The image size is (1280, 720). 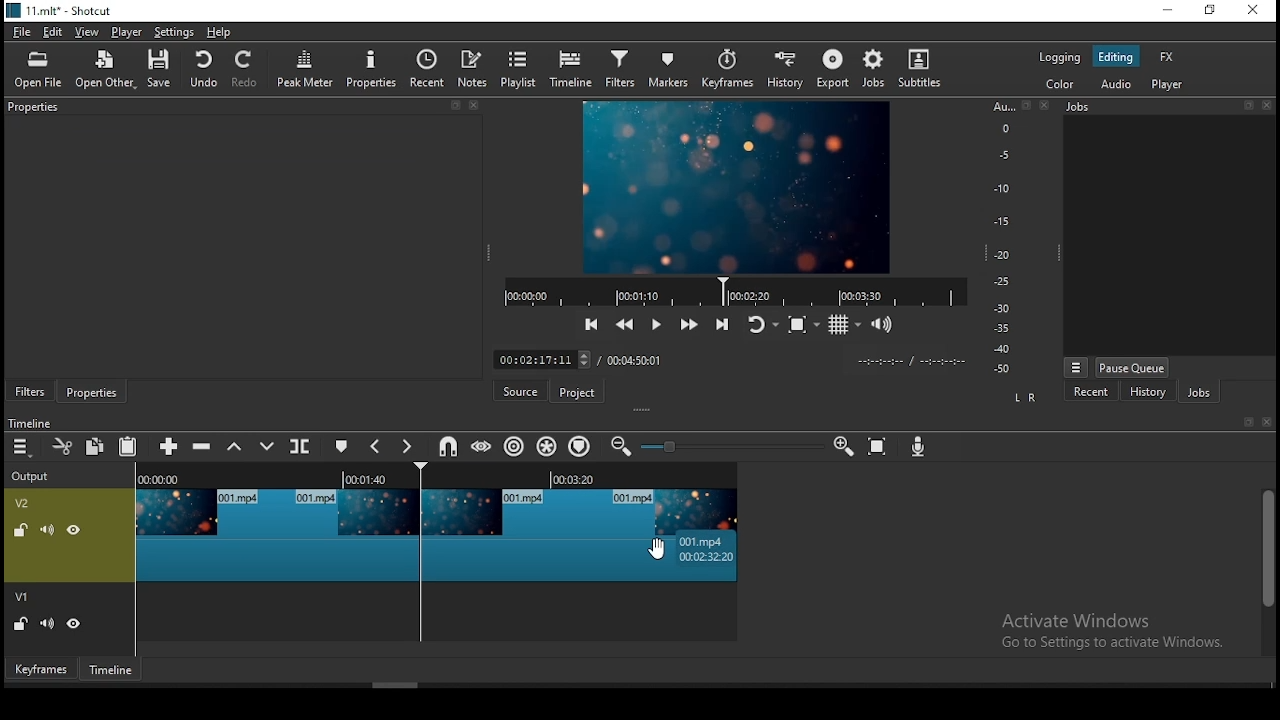 What do you see at coordinates (911, 361) in the screenshot?
I see `TIME` at bounding box center [911, 361].